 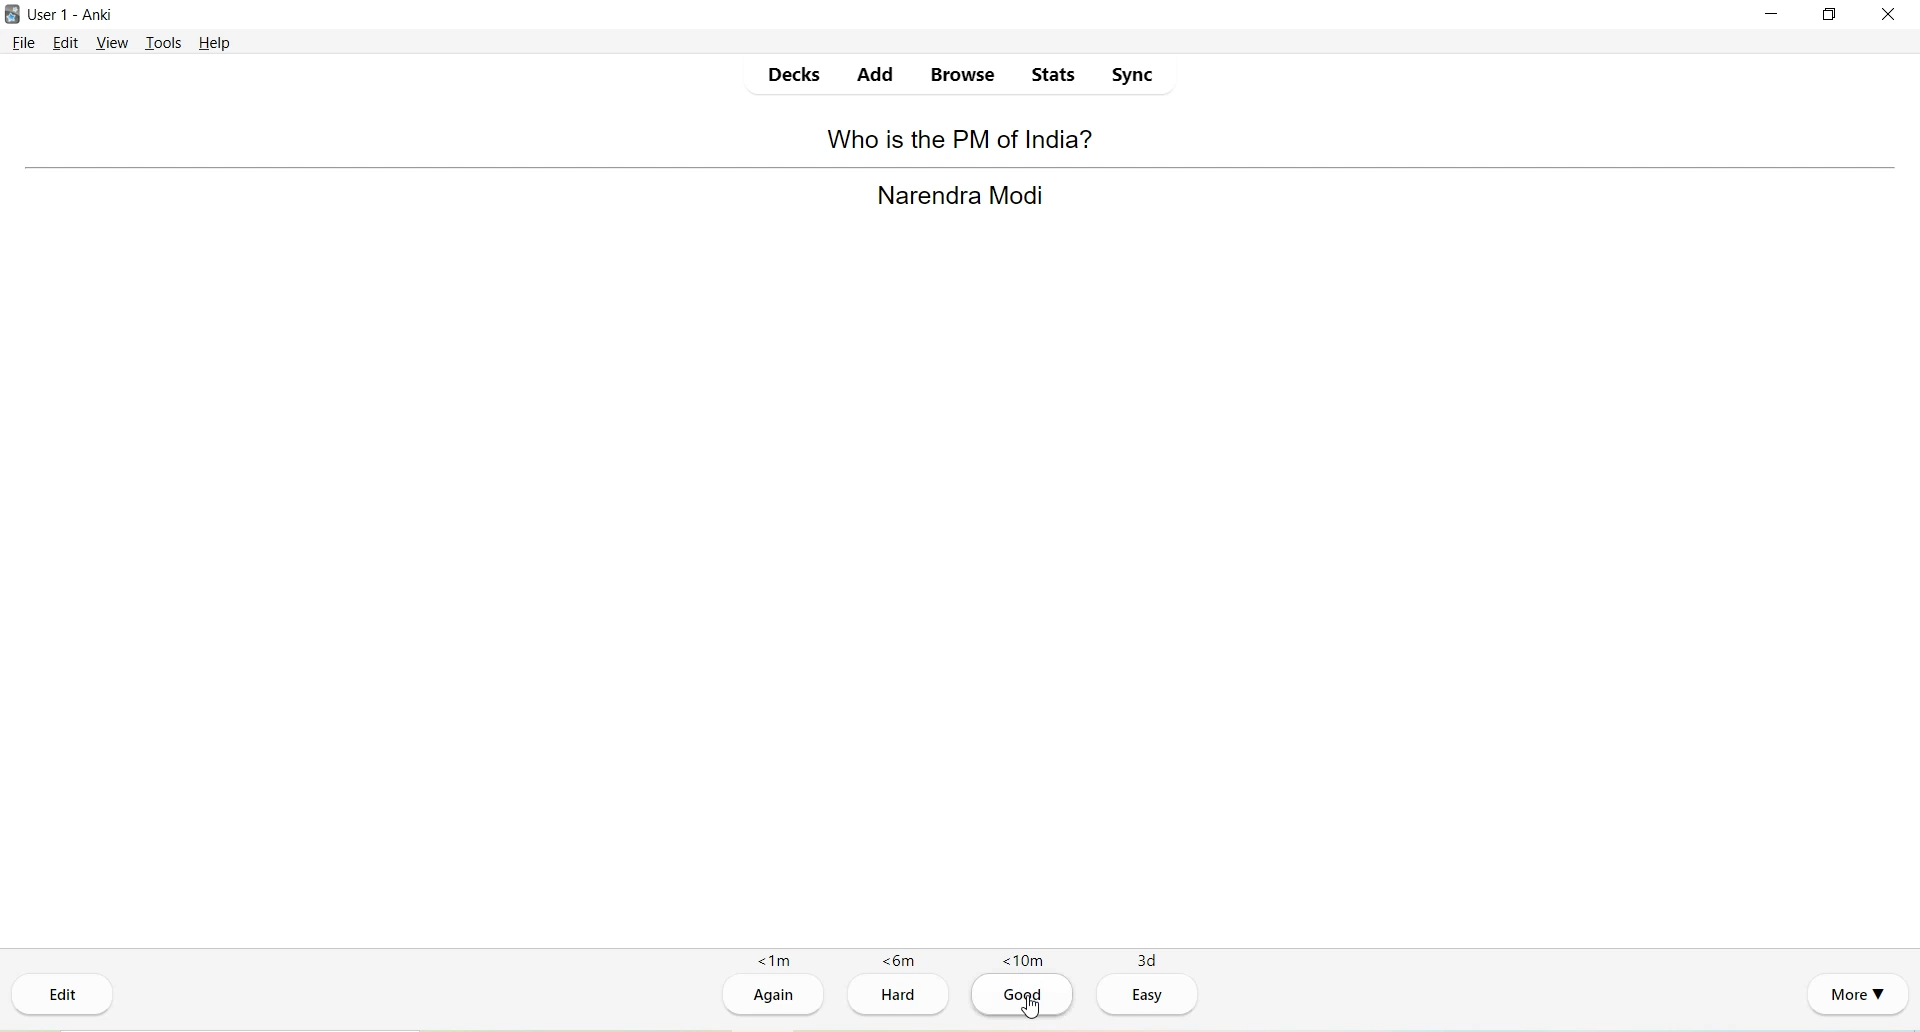 I want to click on More, so click(x=1856, y=996).